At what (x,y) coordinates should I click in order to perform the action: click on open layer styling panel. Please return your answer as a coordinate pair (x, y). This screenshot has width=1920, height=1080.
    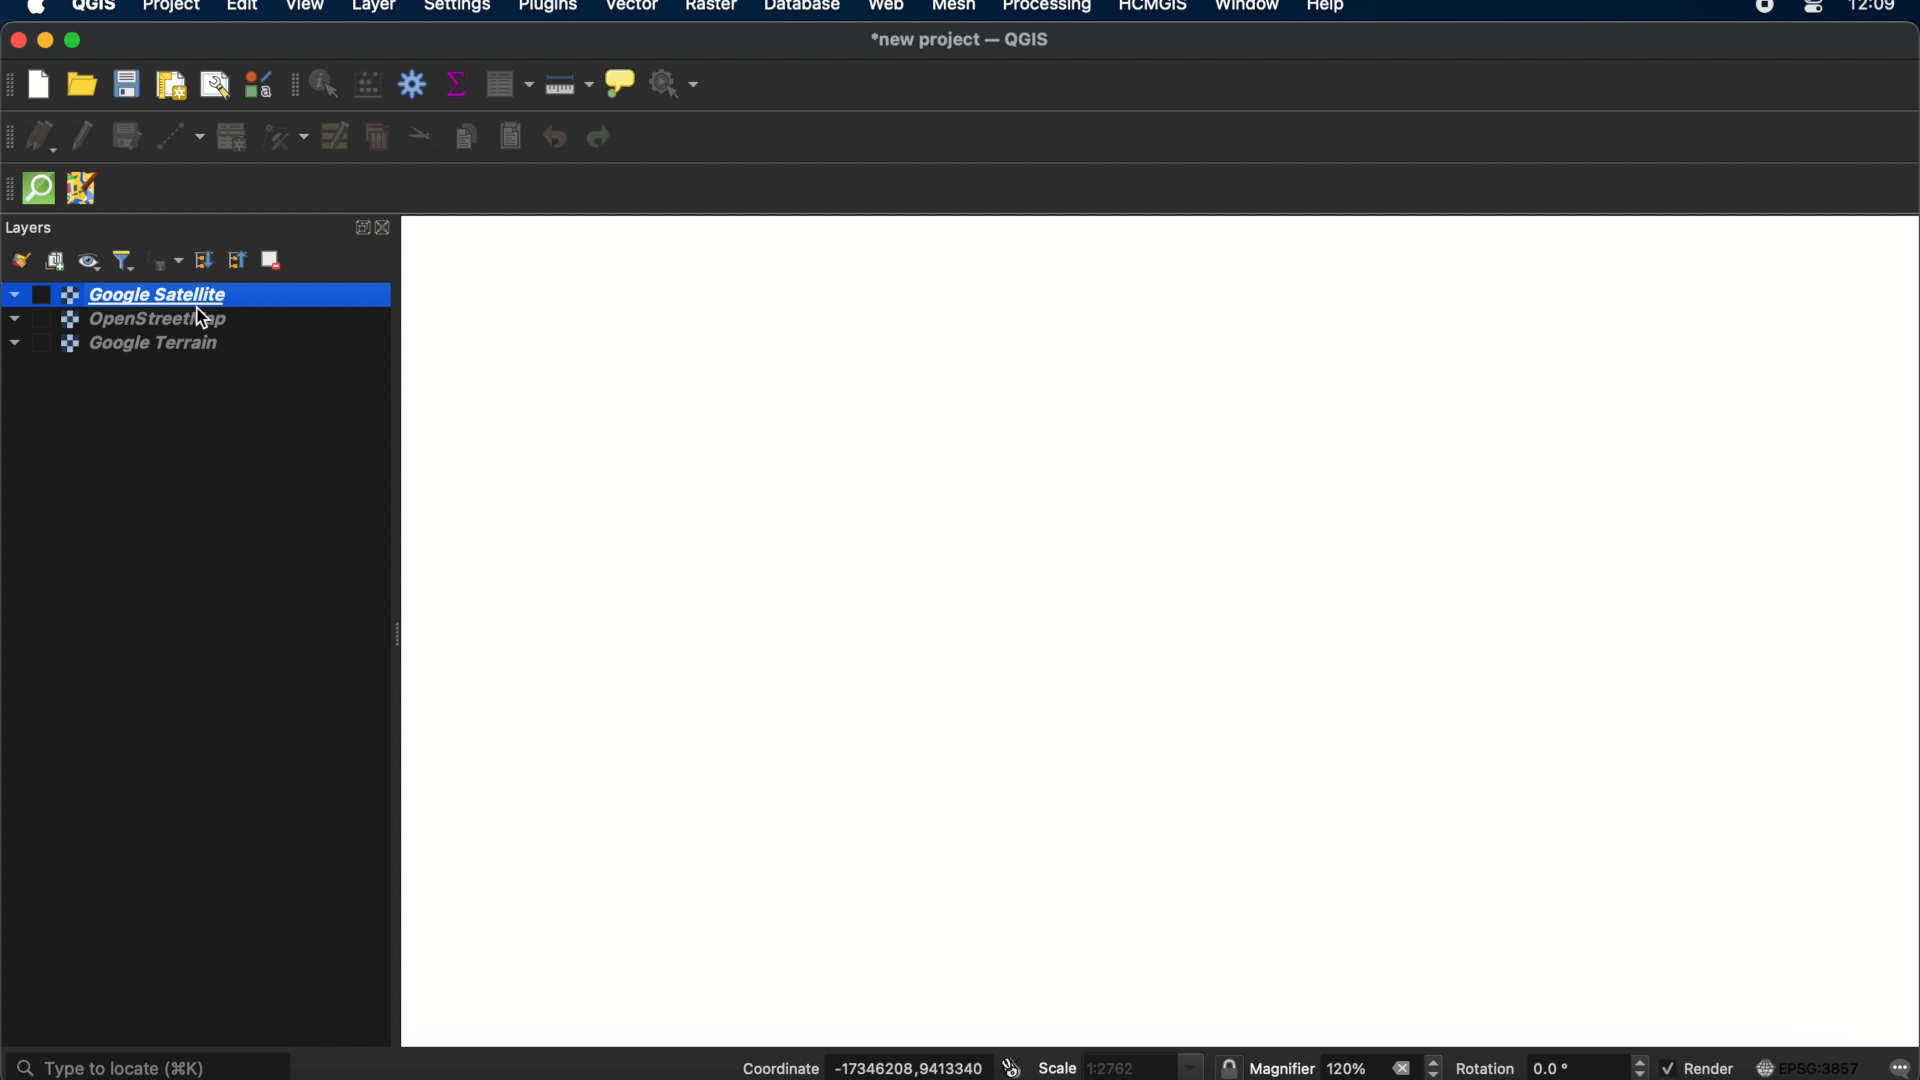
    Looking at the image, I should click on (19, 260).